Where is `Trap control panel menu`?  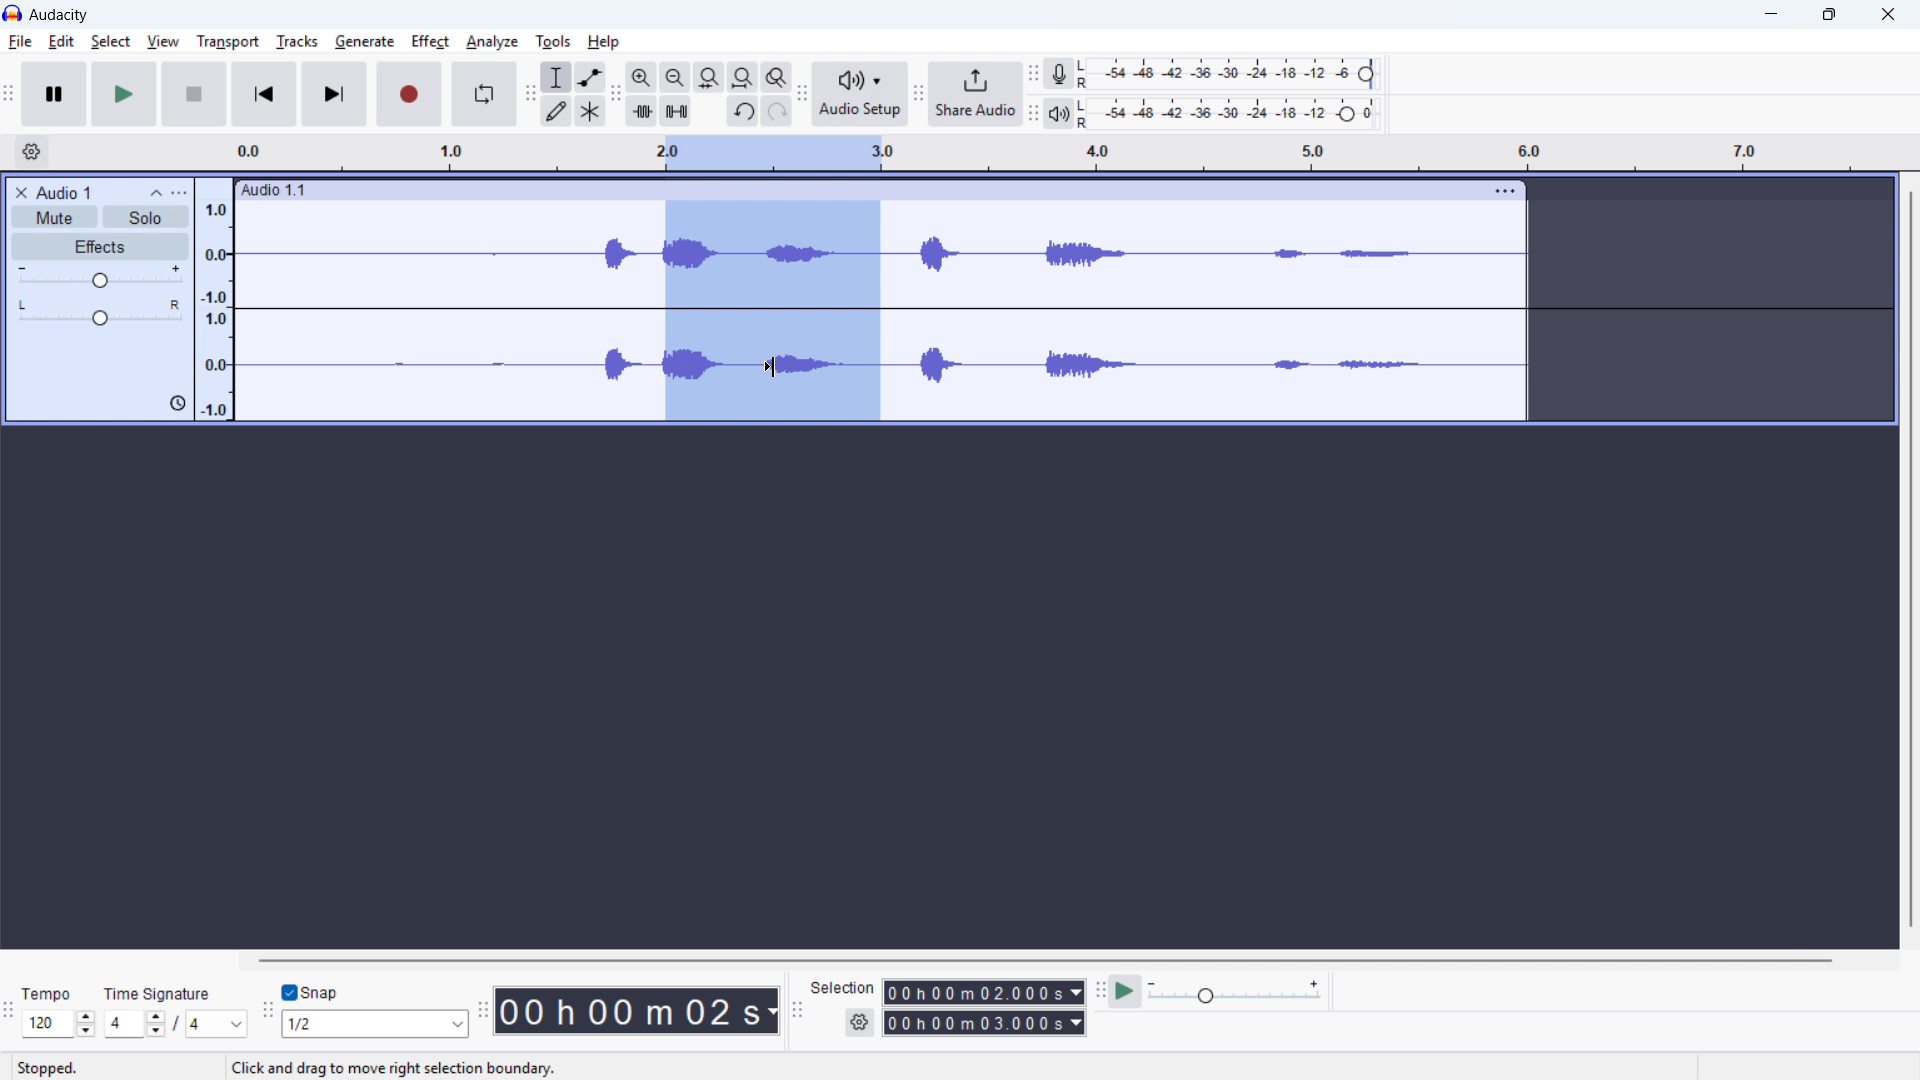
Trap control panel menu is located at coordinates (180, 193).